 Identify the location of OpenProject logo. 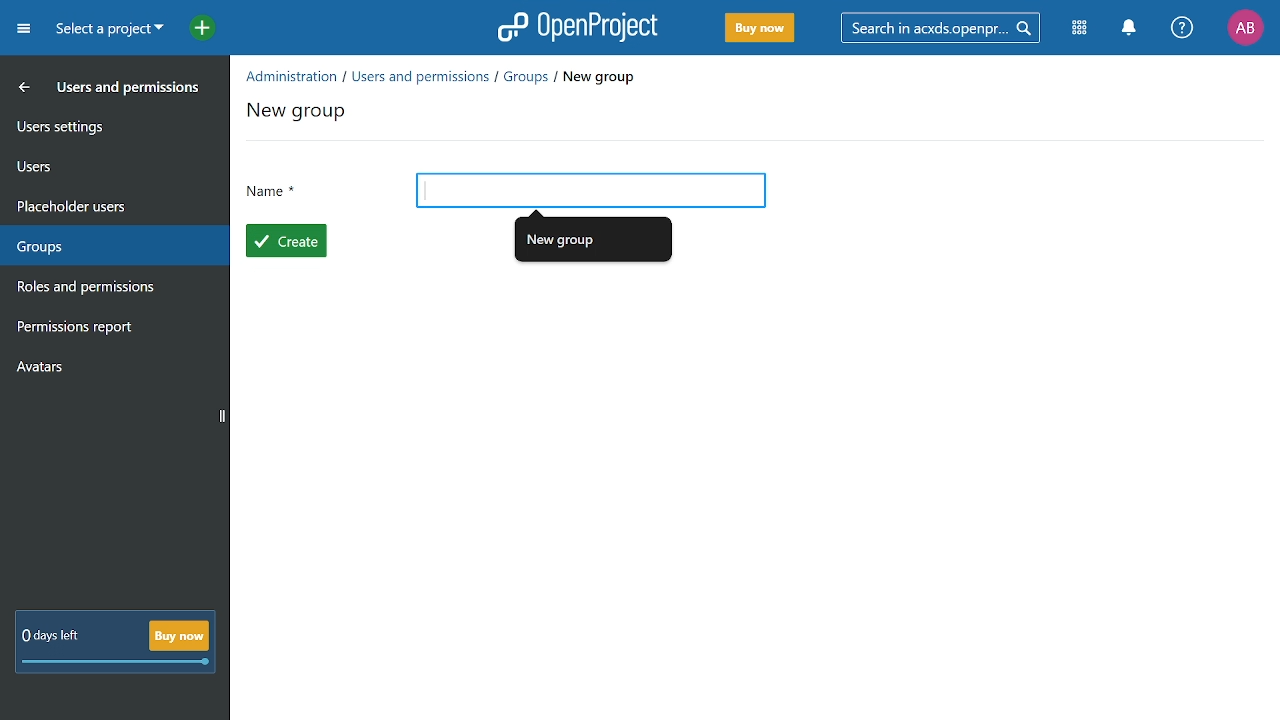
(579, 26).